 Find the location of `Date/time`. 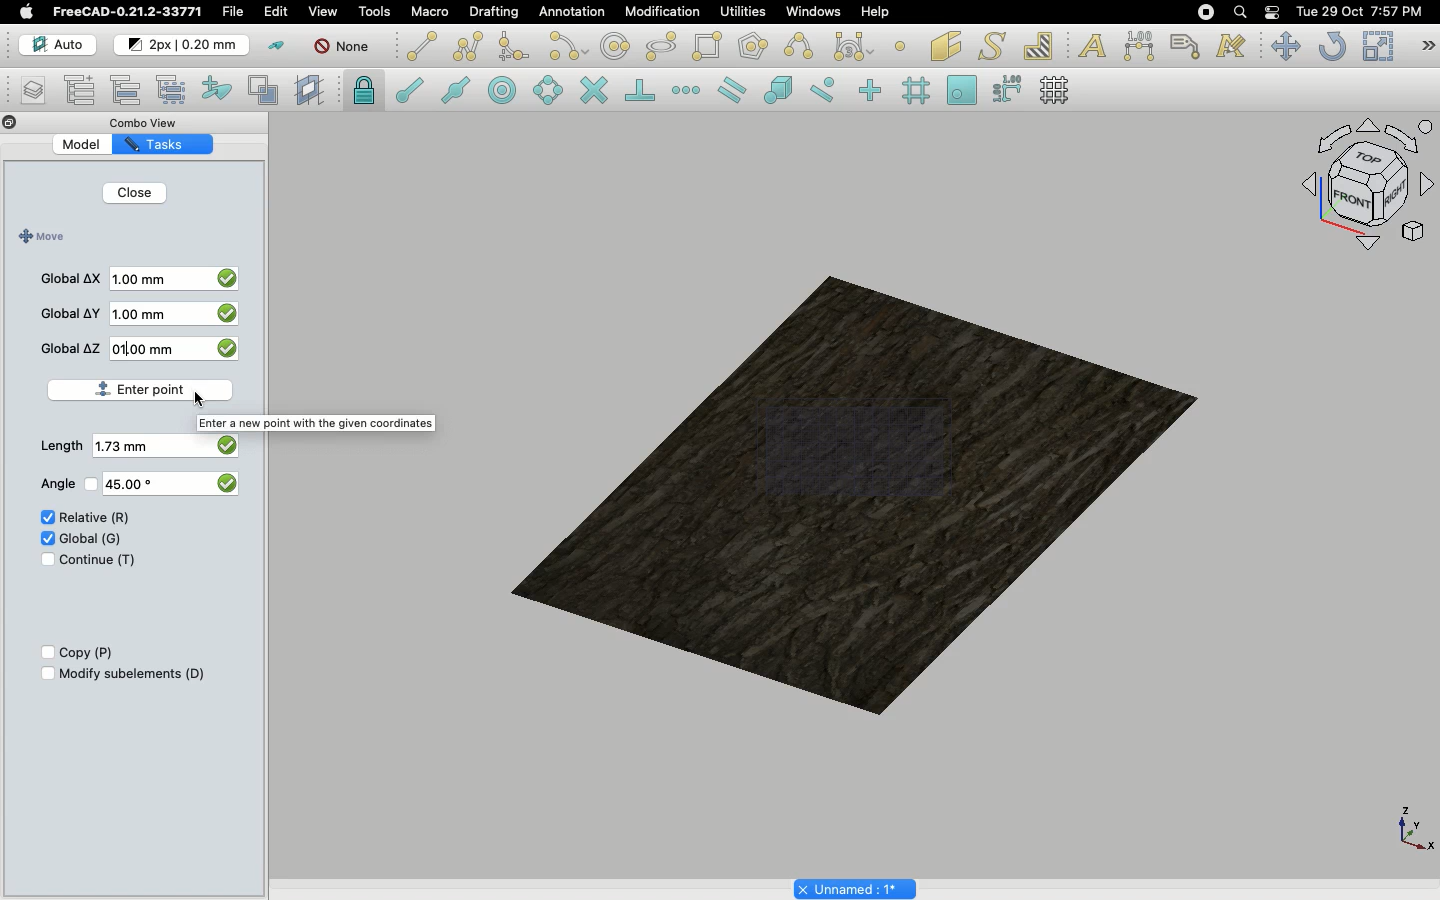

Date/time is located at coordinates (1359, 10).